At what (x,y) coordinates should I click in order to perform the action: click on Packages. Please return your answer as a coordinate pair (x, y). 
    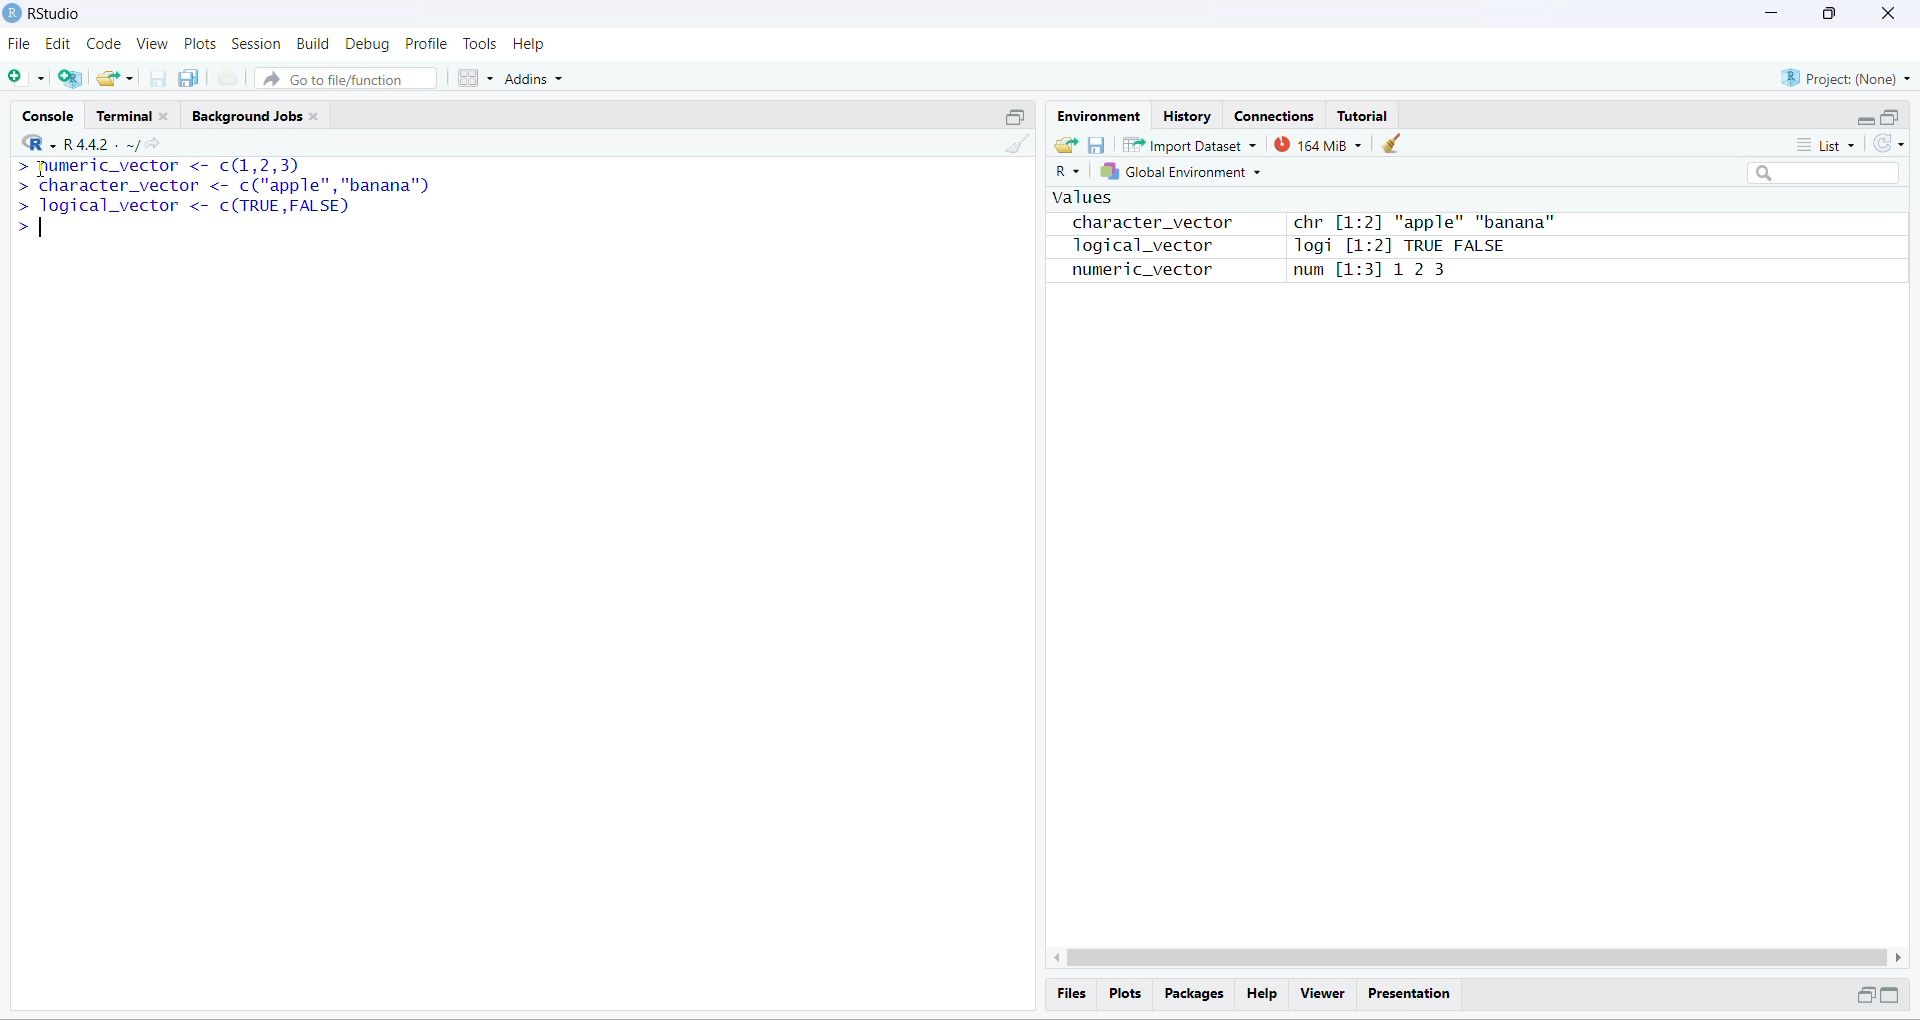
    Looking at the image, I should click on (1194, 994).